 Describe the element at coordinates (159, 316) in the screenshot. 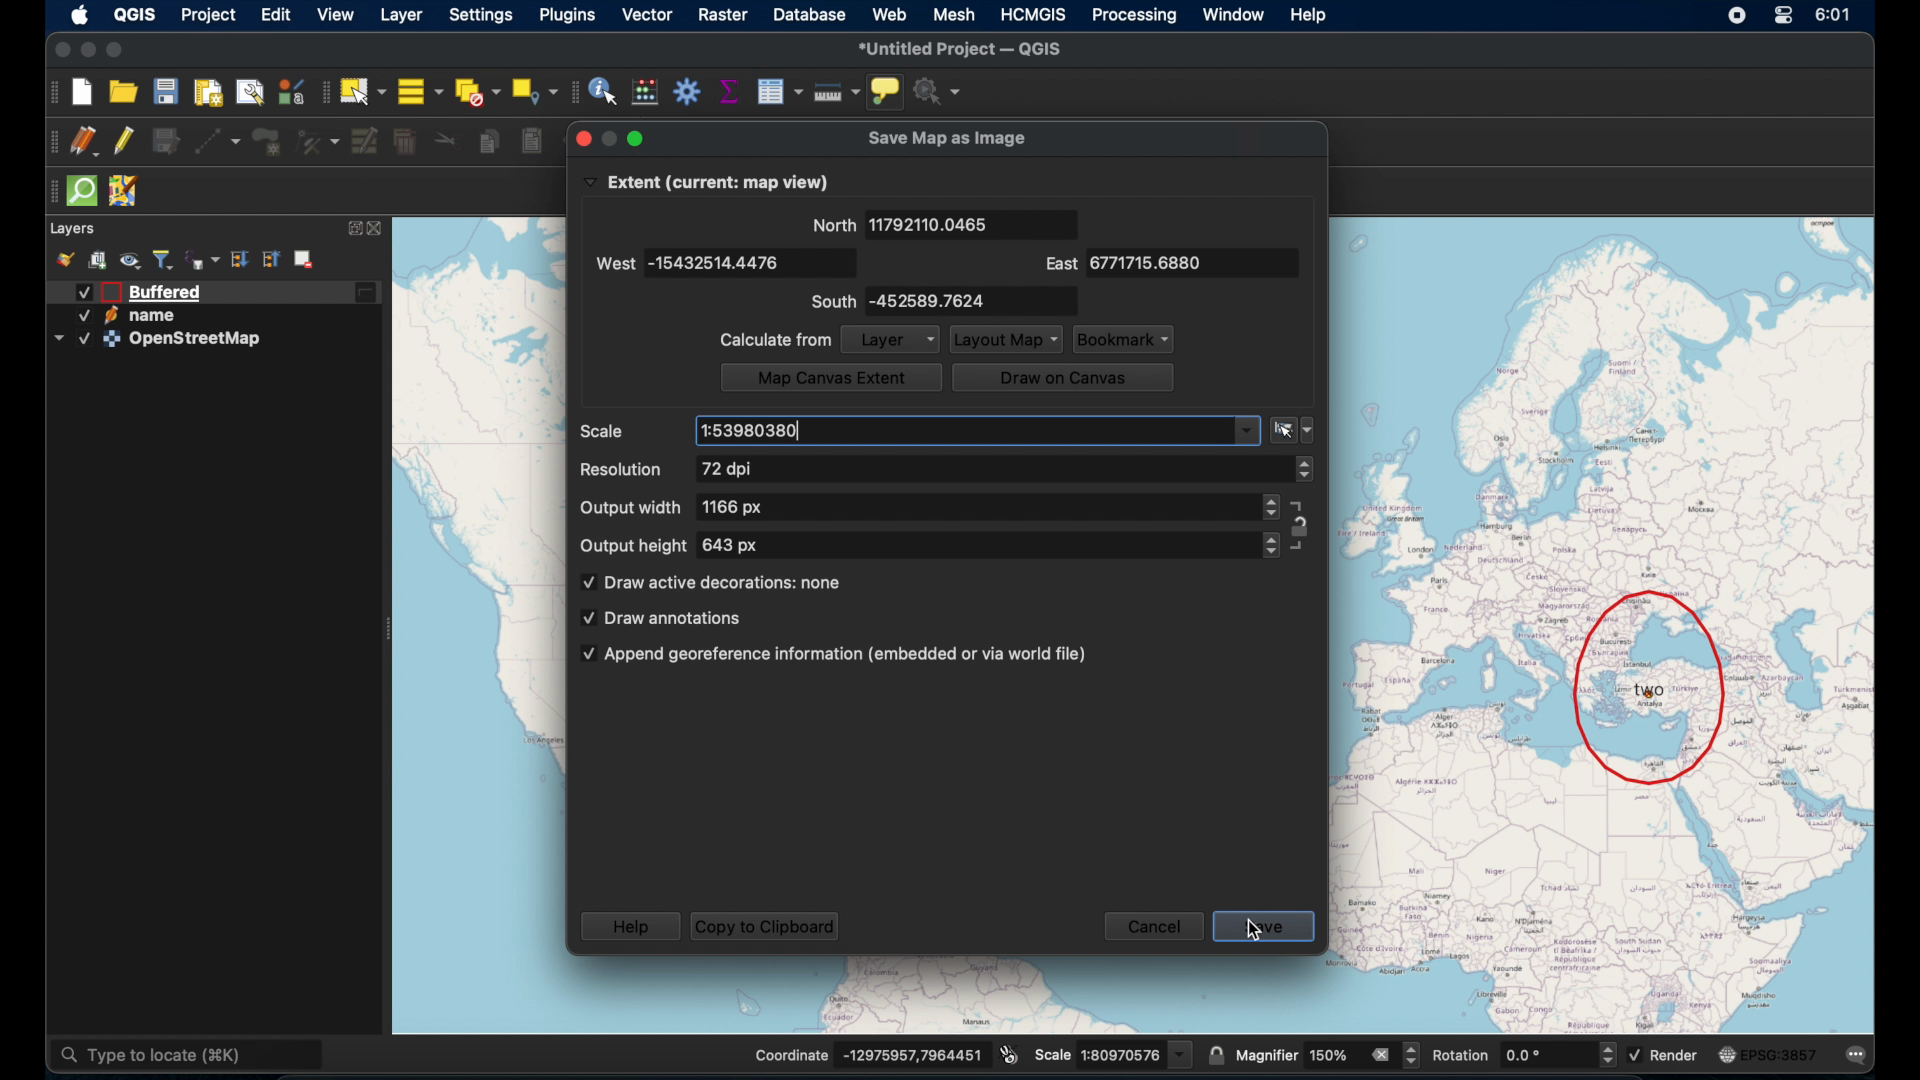

I see `name` at that location.